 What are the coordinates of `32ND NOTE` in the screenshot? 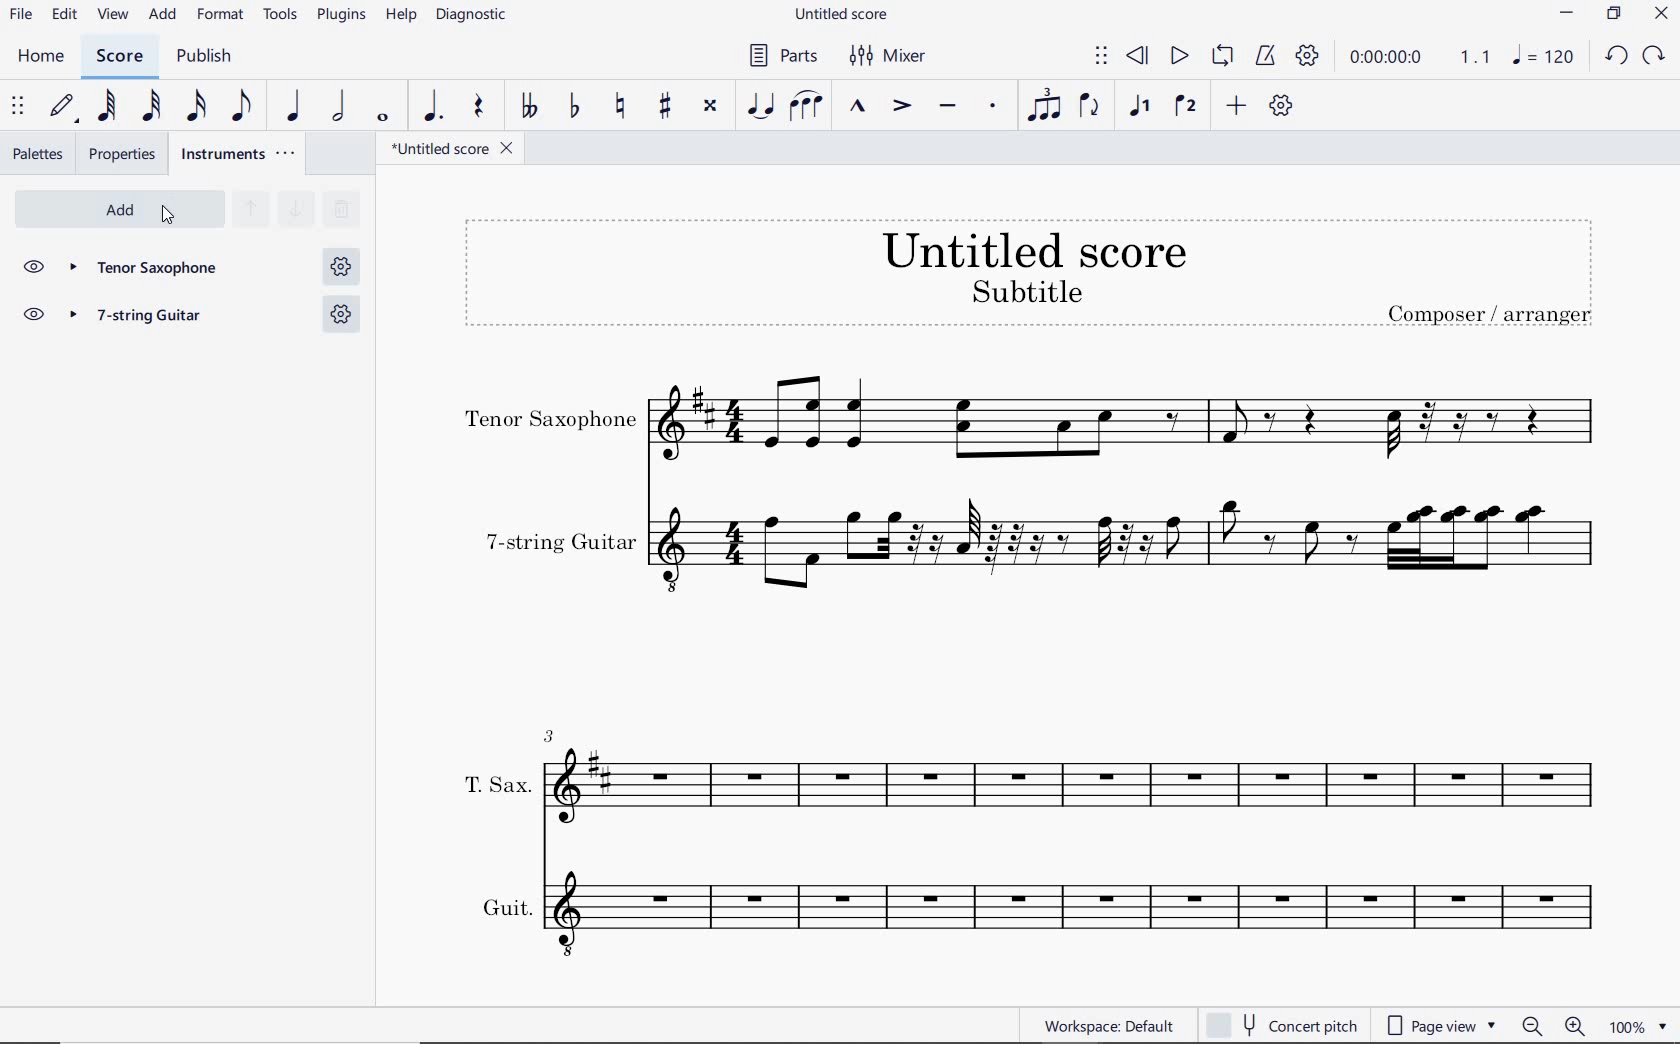 It's located at (154, 106).